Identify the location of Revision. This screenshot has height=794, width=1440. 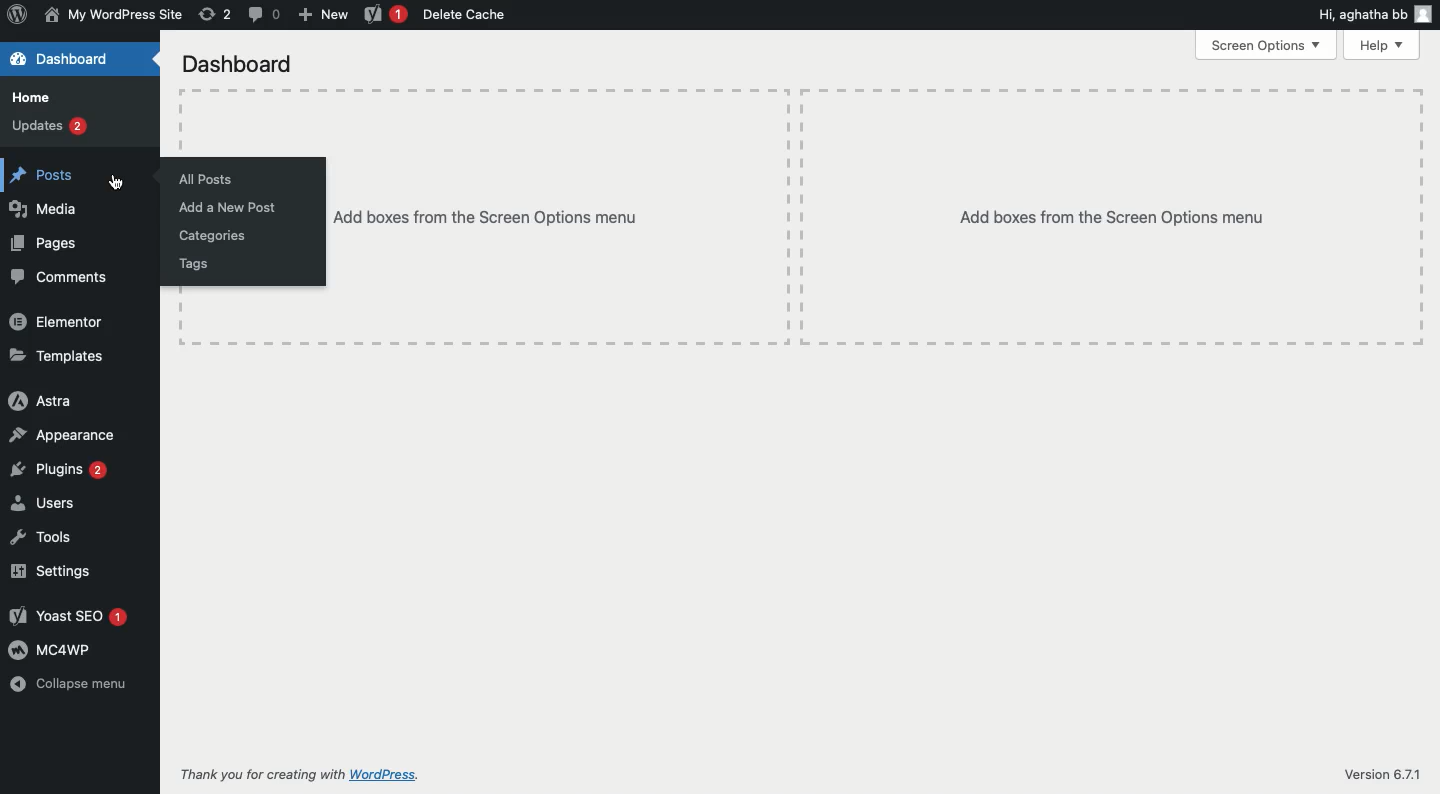
(215, 13).